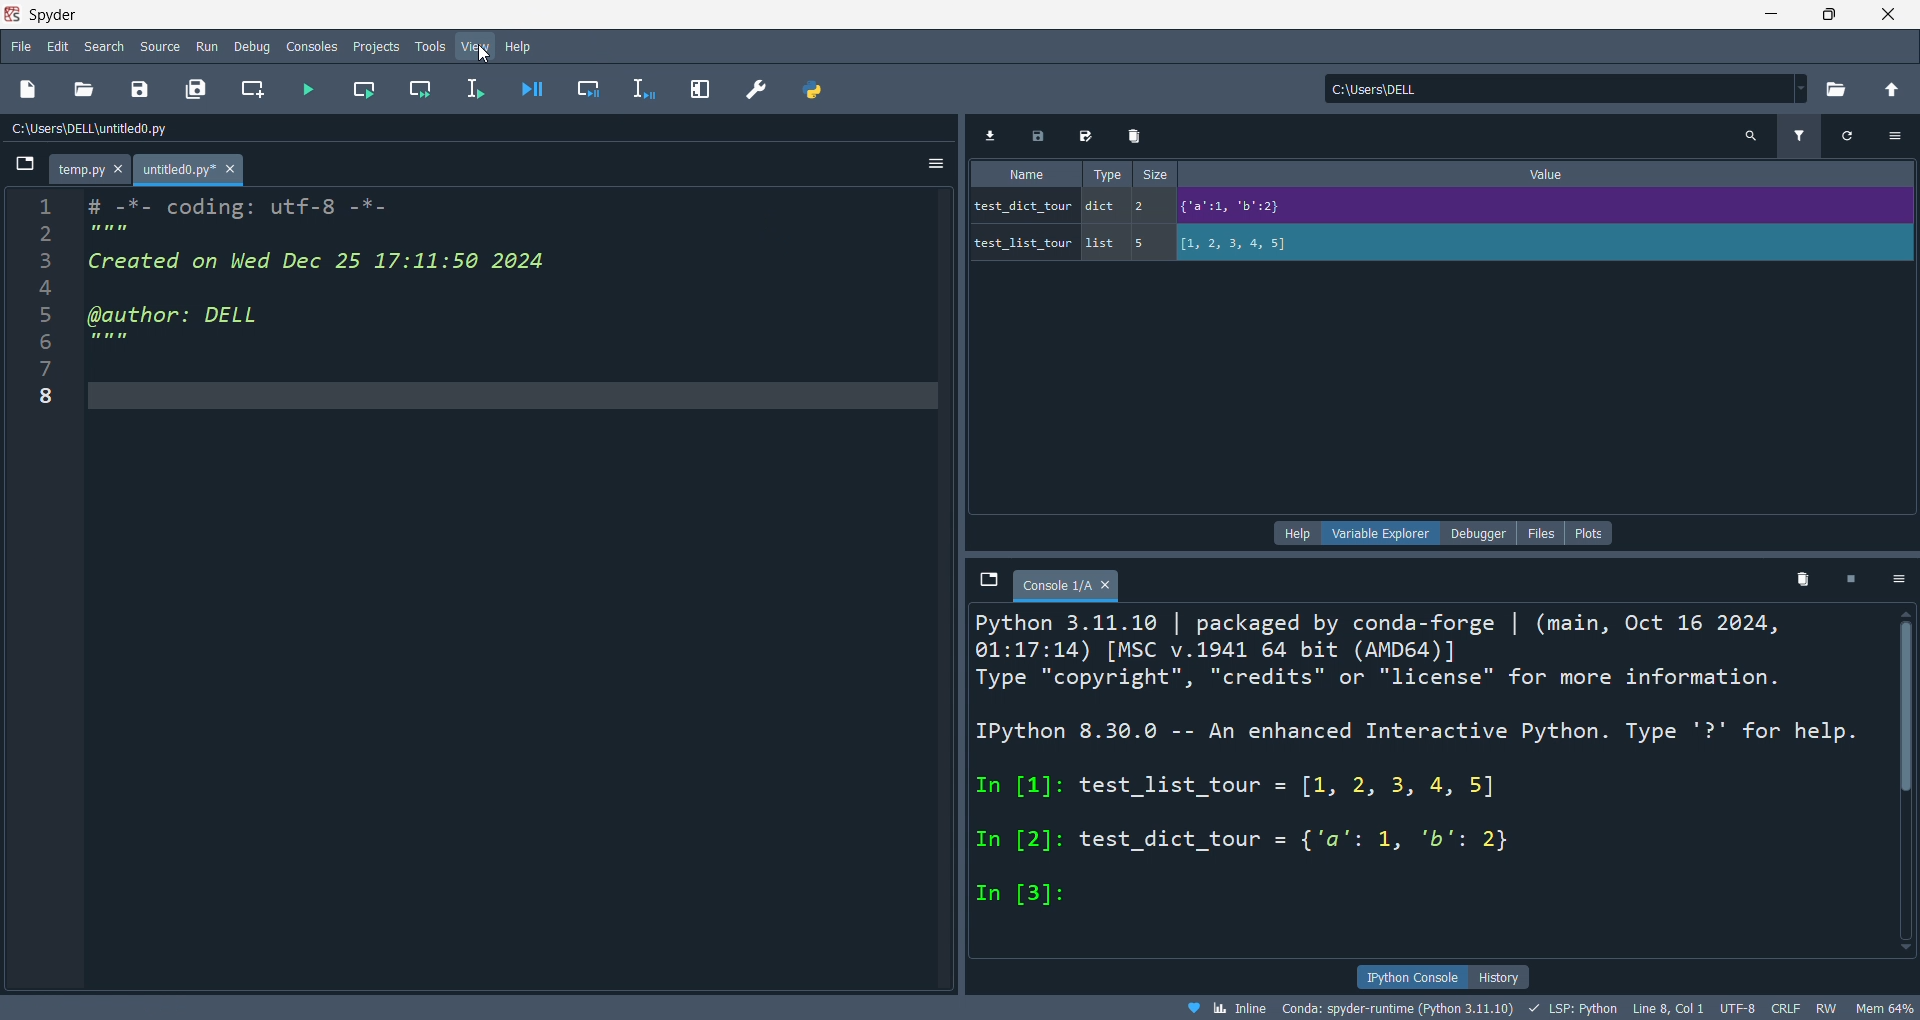  What do you see at coordinates (1412, 975) in the screenshot?
I see `ipython console` at bounding box center [1412, 975].